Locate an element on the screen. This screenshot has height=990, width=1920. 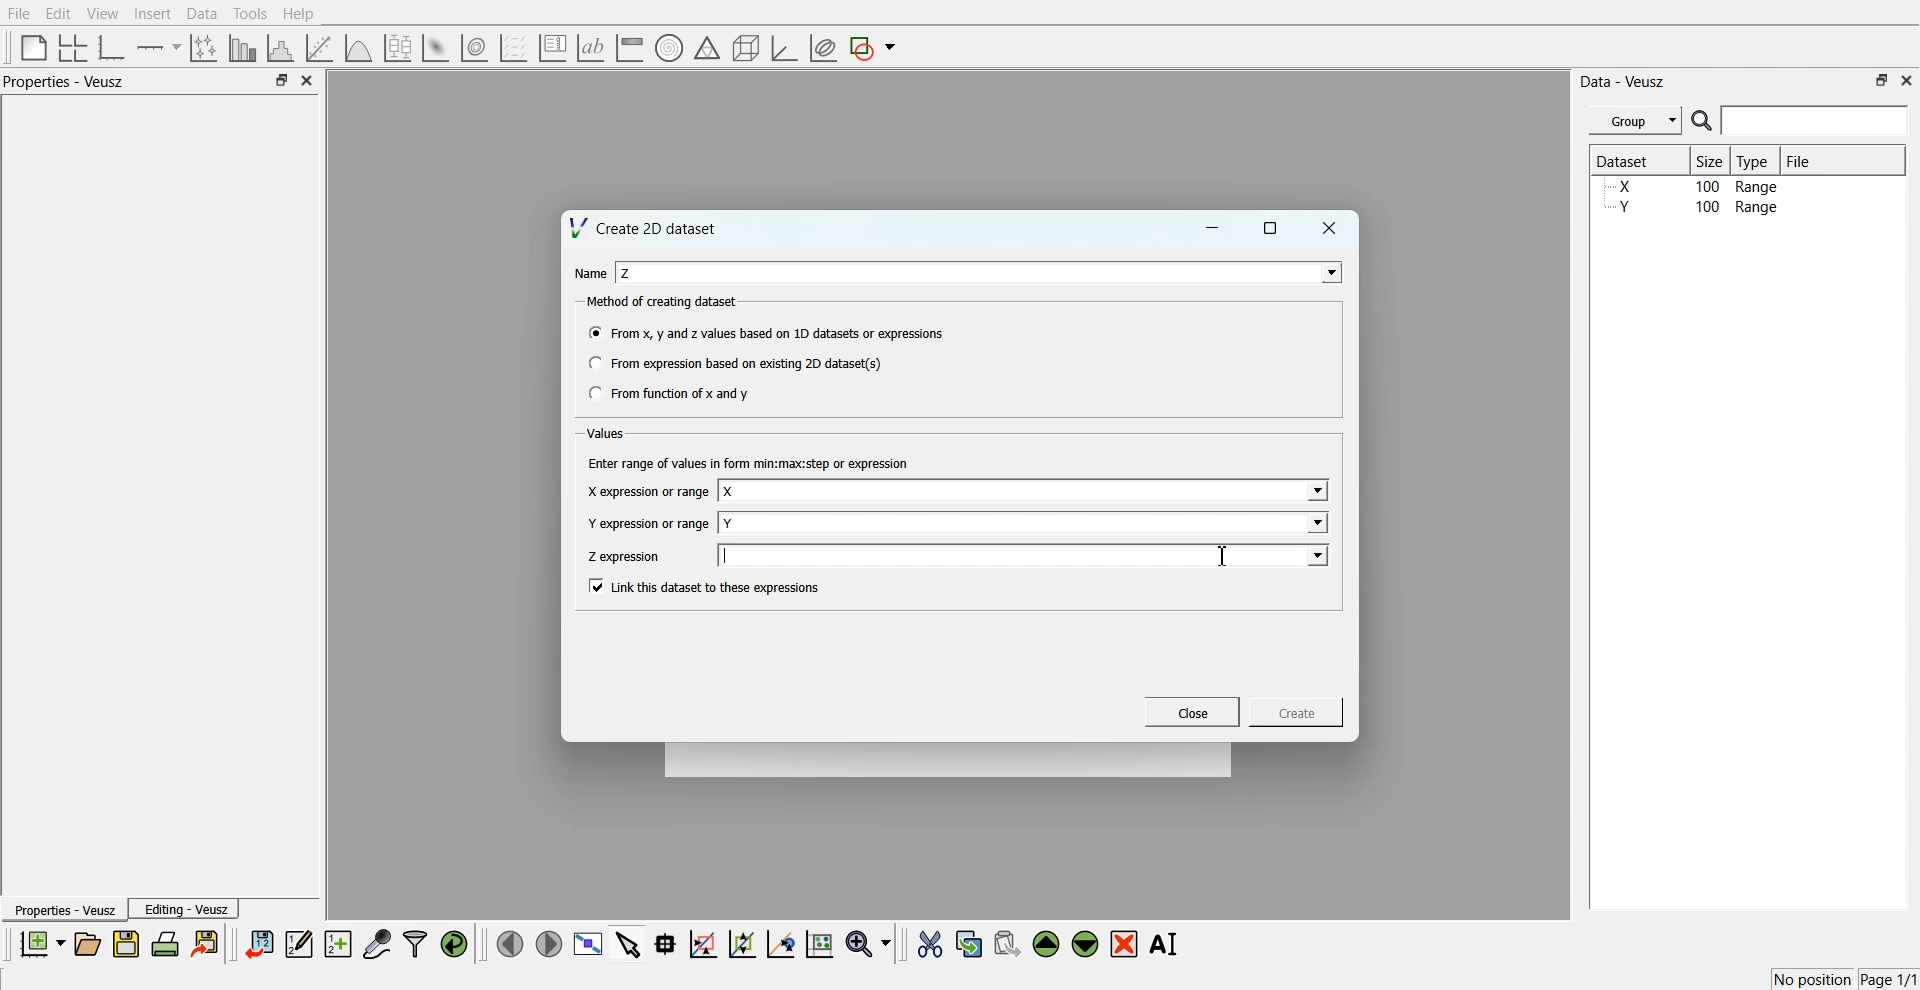
Save the document is located at coordinates (126, 943).